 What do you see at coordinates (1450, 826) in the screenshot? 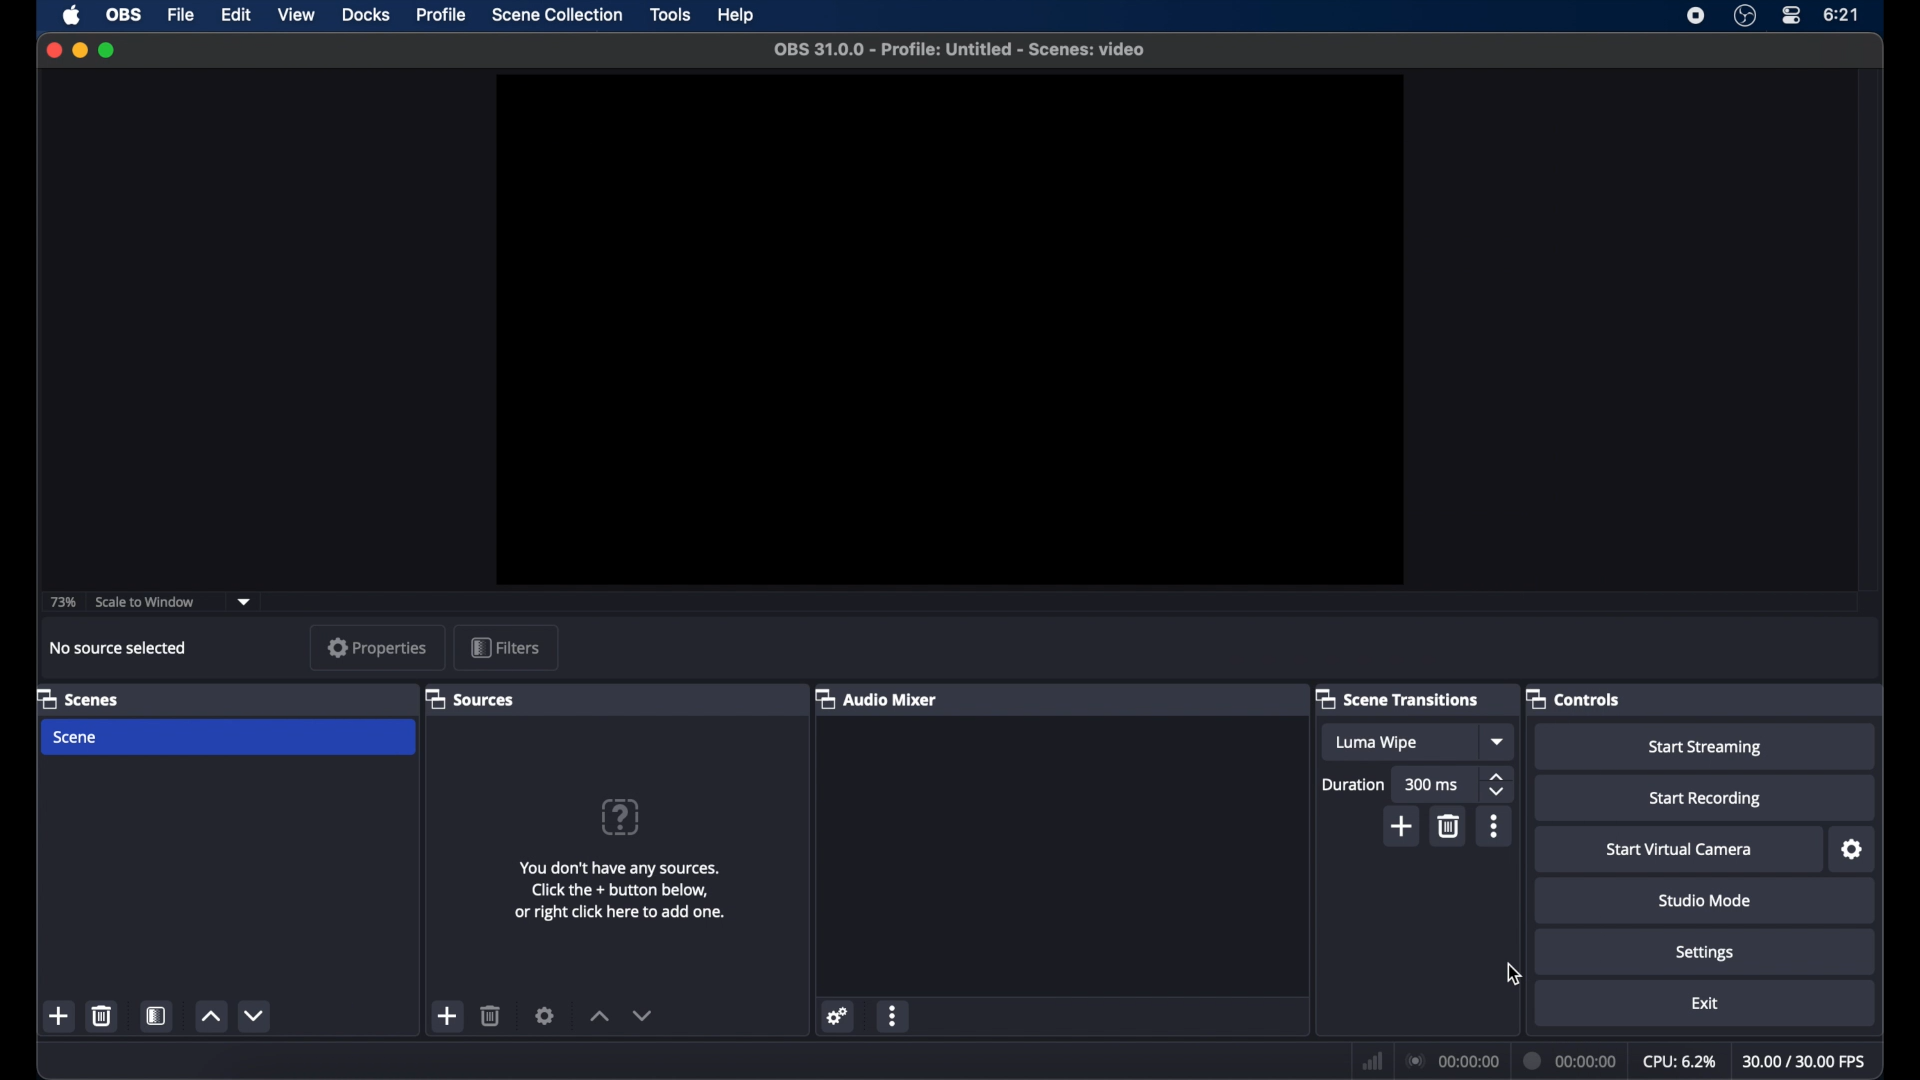
I see `delete` at bounding box center [1450, 826].